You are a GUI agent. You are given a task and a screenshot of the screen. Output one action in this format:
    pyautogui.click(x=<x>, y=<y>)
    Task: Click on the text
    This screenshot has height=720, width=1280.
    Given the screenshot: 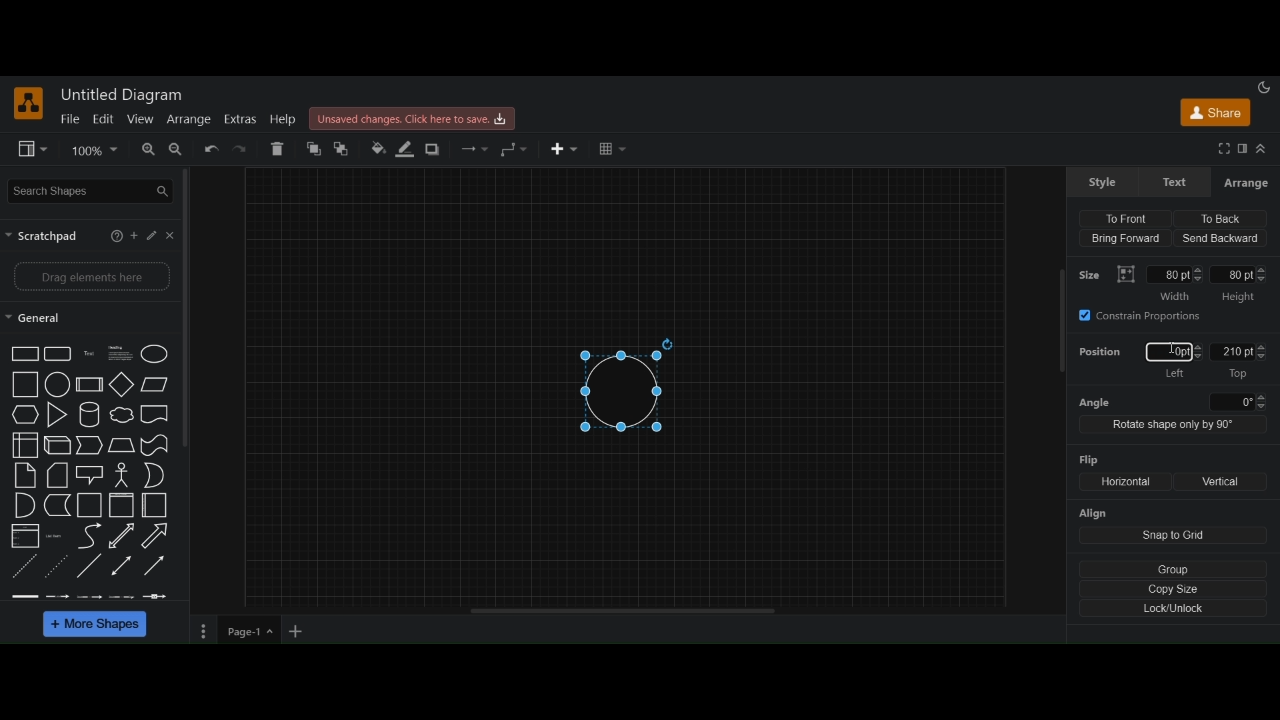 What is the action you would take?
    pyautogui.click(x=57, y=536)
    